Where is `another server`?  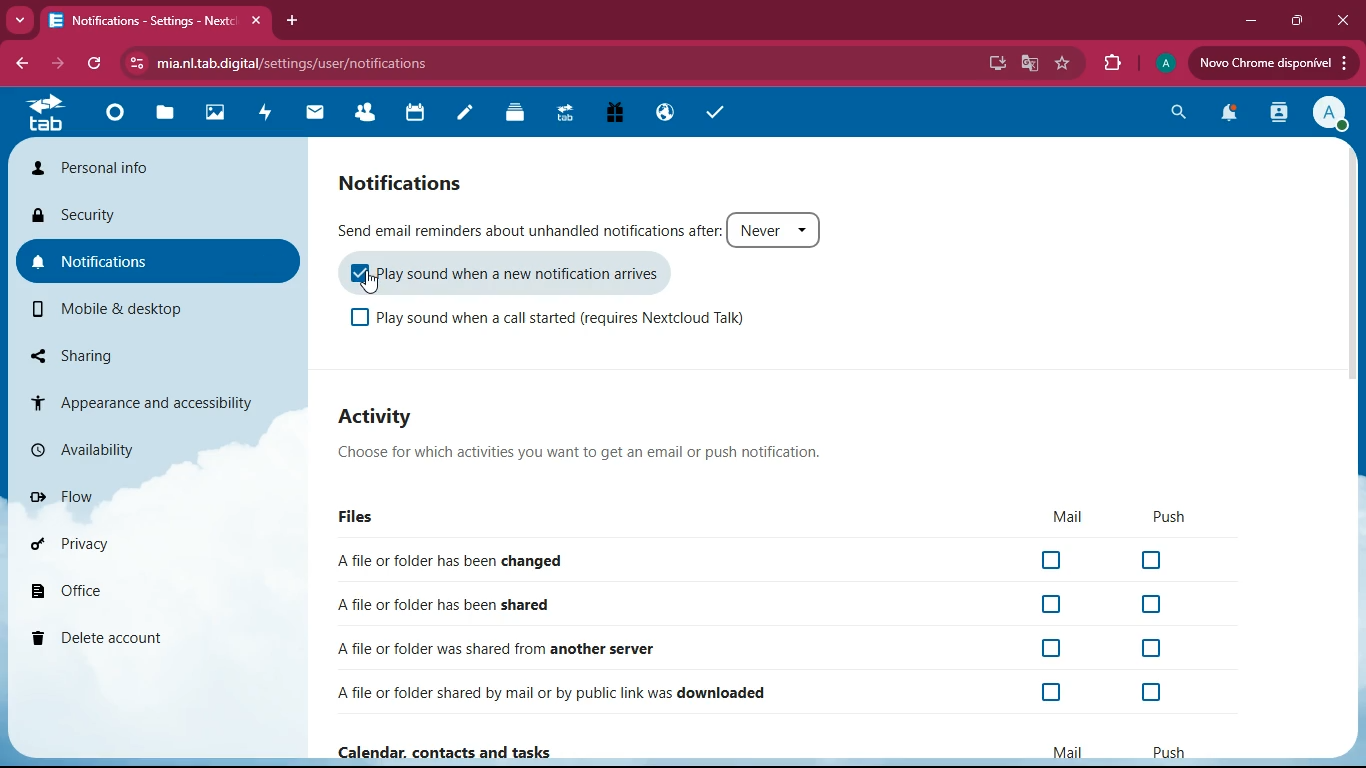 another server is located at coordinates (505, 648).